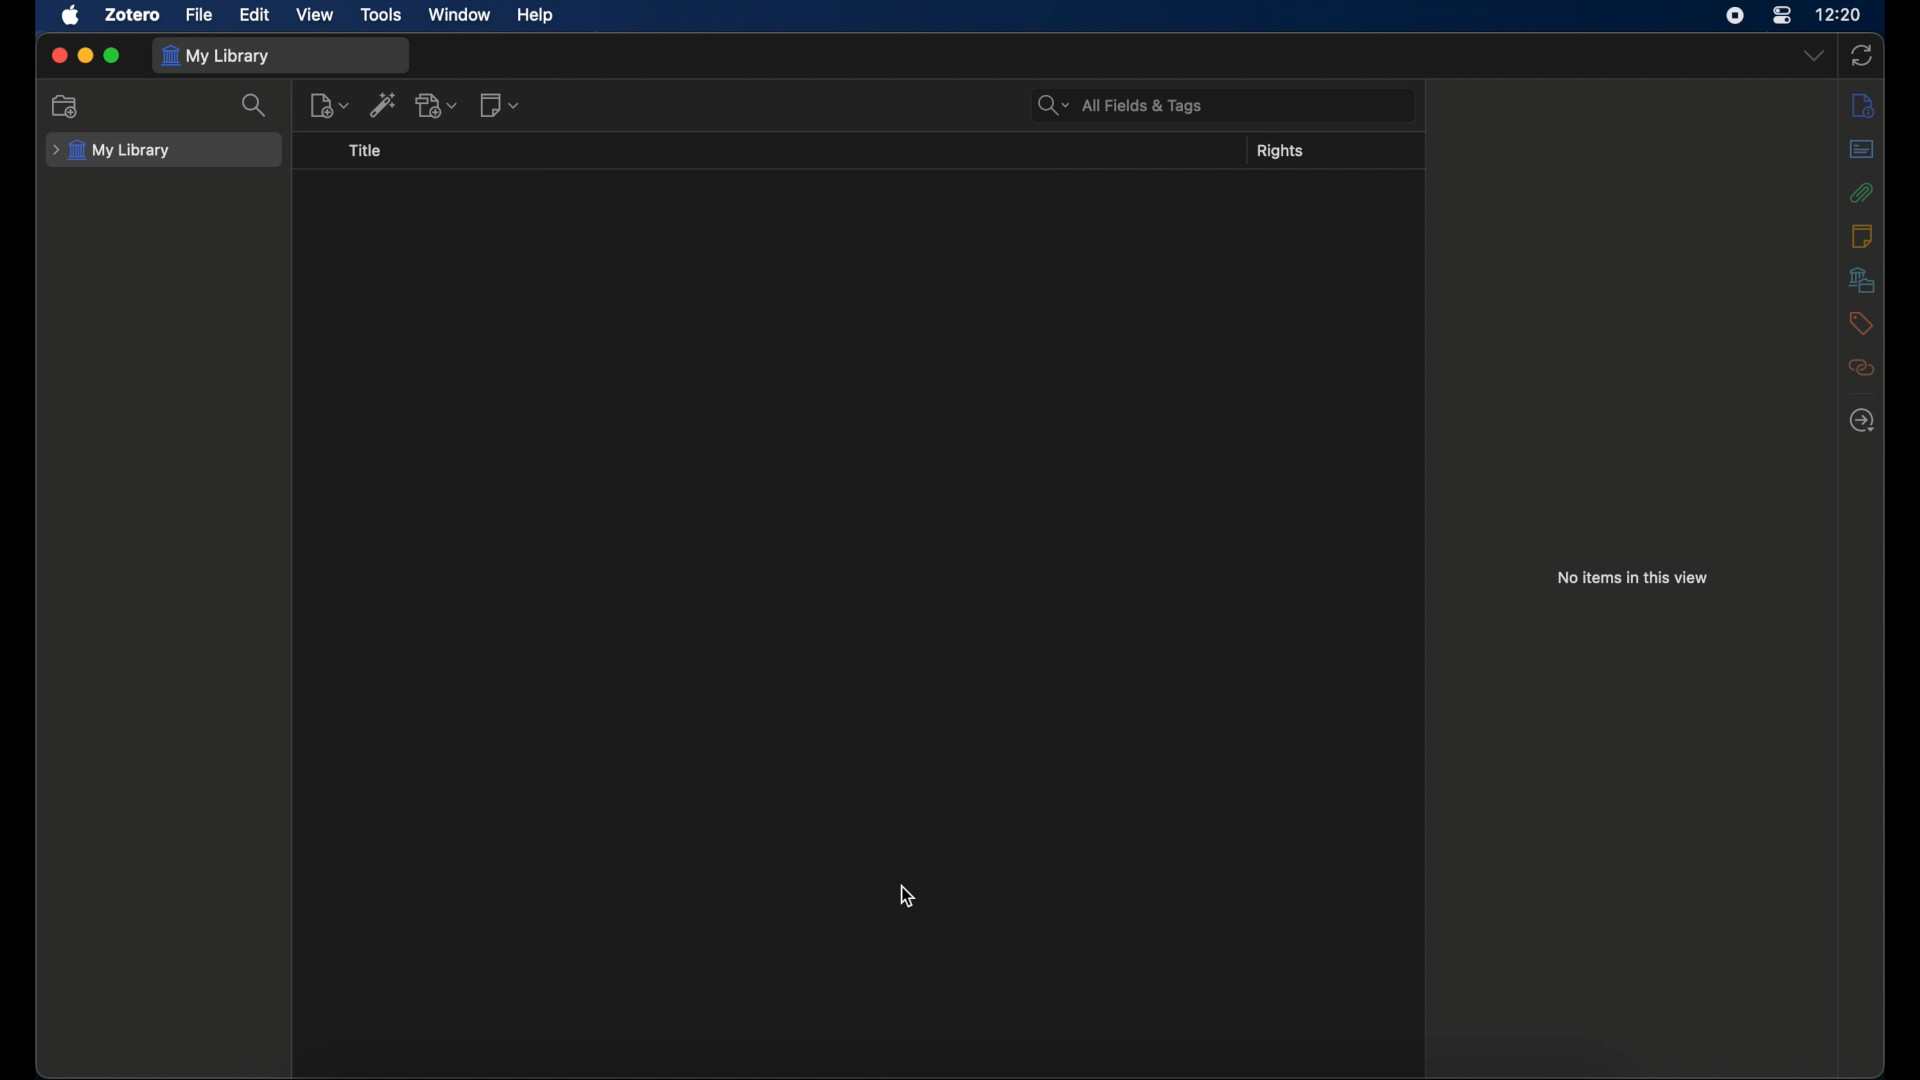 This screenshot has height=1080, width=1920. Describe the element at coordinates (1816, 57) in the screenshot. I see `dropdown` at that location.